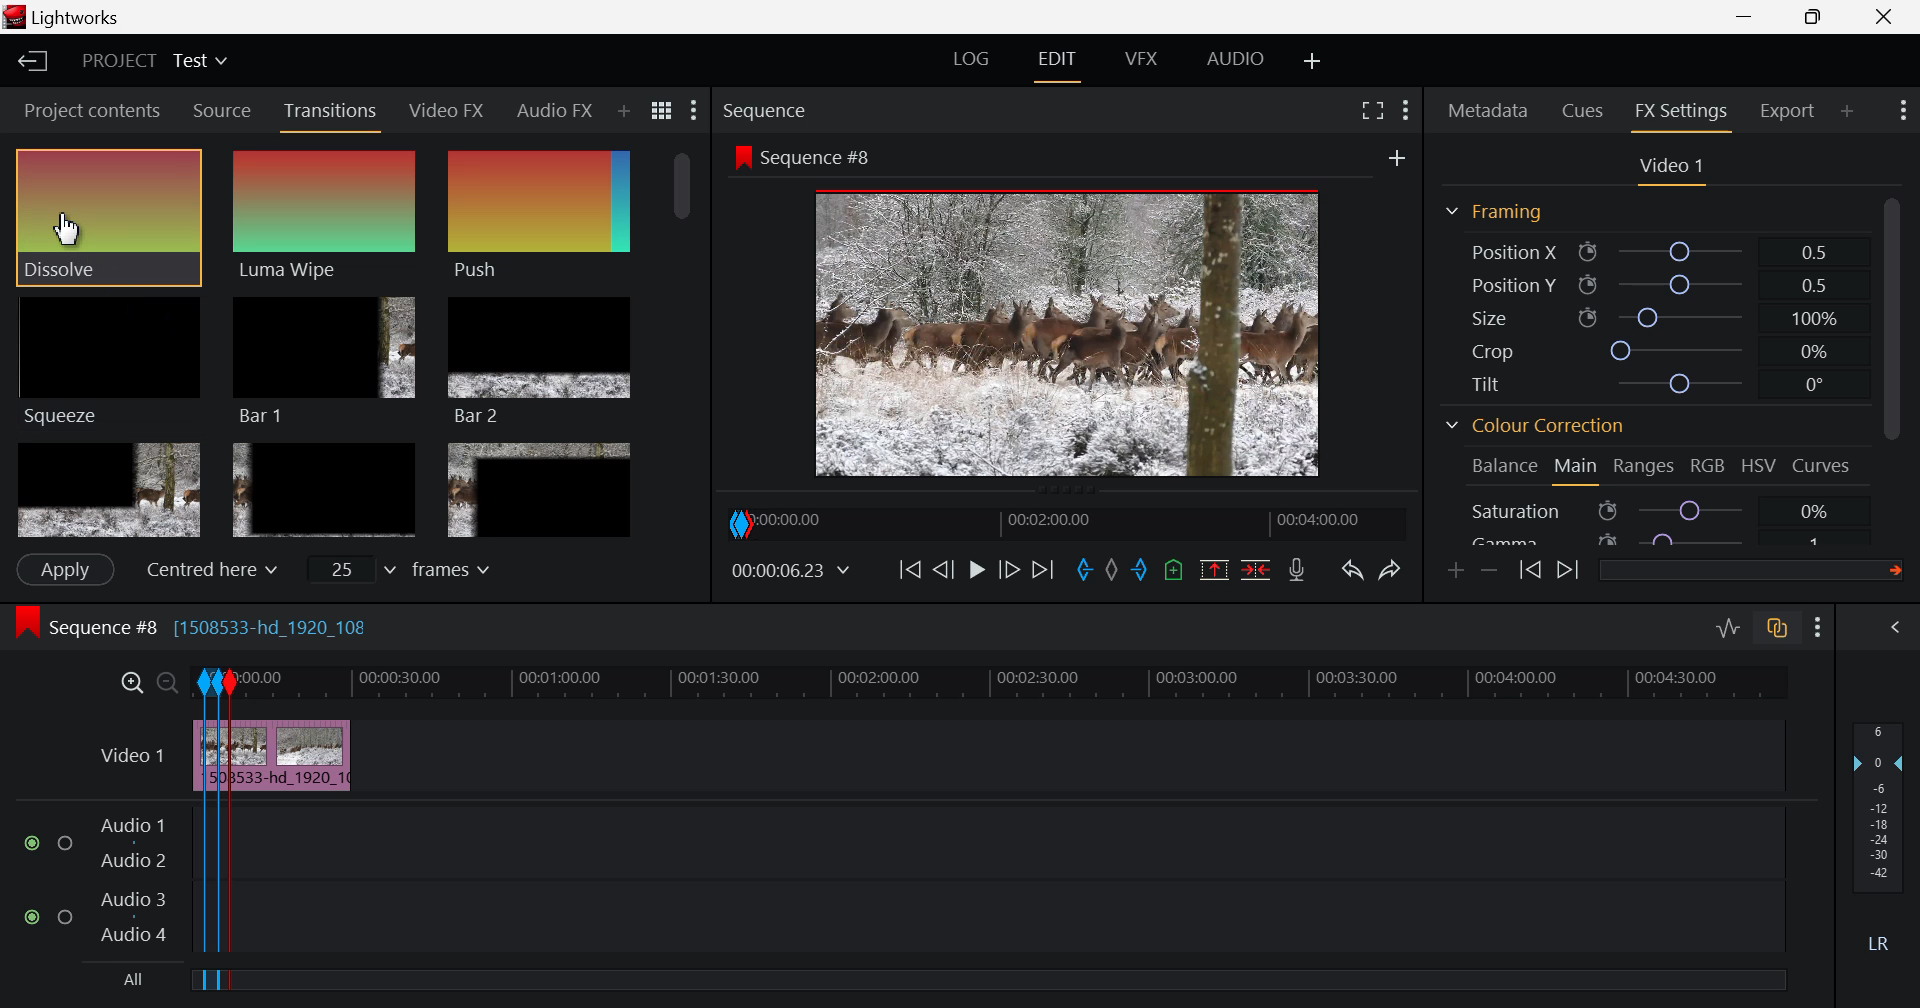  Describe the element at coordinates (325, 492) in the screenshot. I see `Box 5` at that location.